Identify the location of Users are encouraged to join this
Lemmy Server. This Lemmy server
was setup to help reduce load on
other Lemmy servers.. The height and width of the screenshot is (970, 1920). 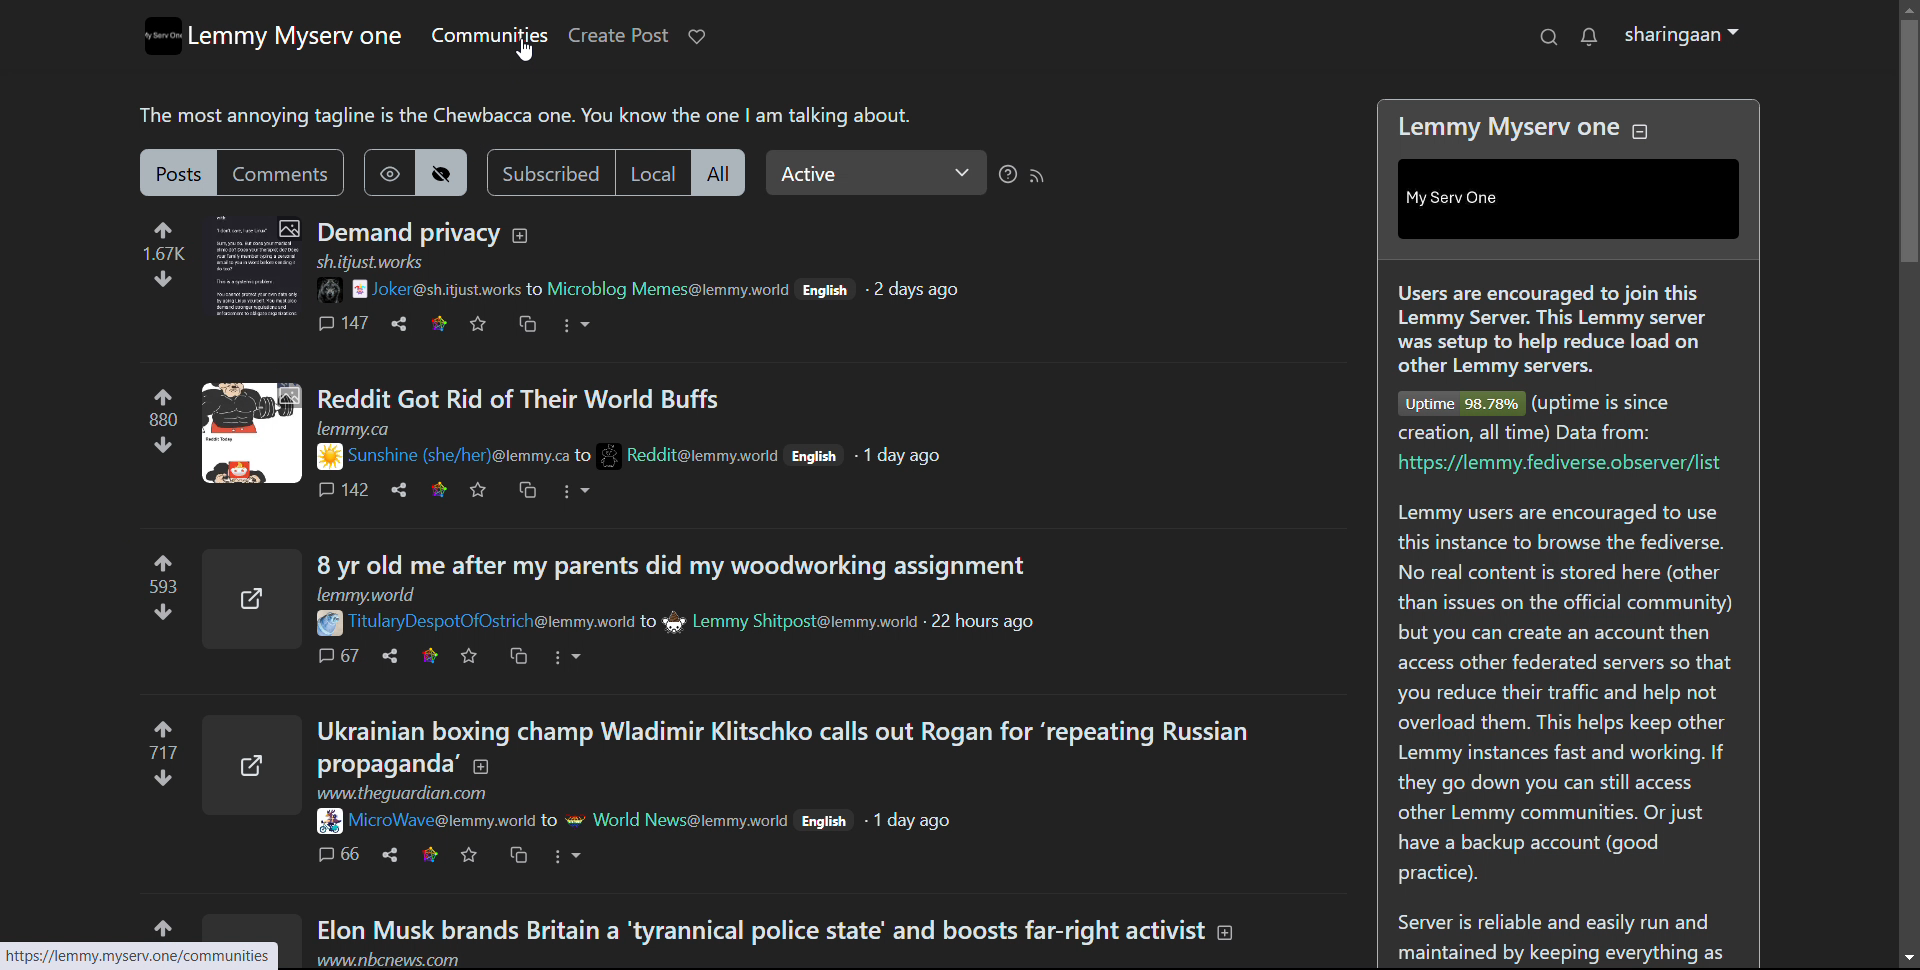
(1549, 326).